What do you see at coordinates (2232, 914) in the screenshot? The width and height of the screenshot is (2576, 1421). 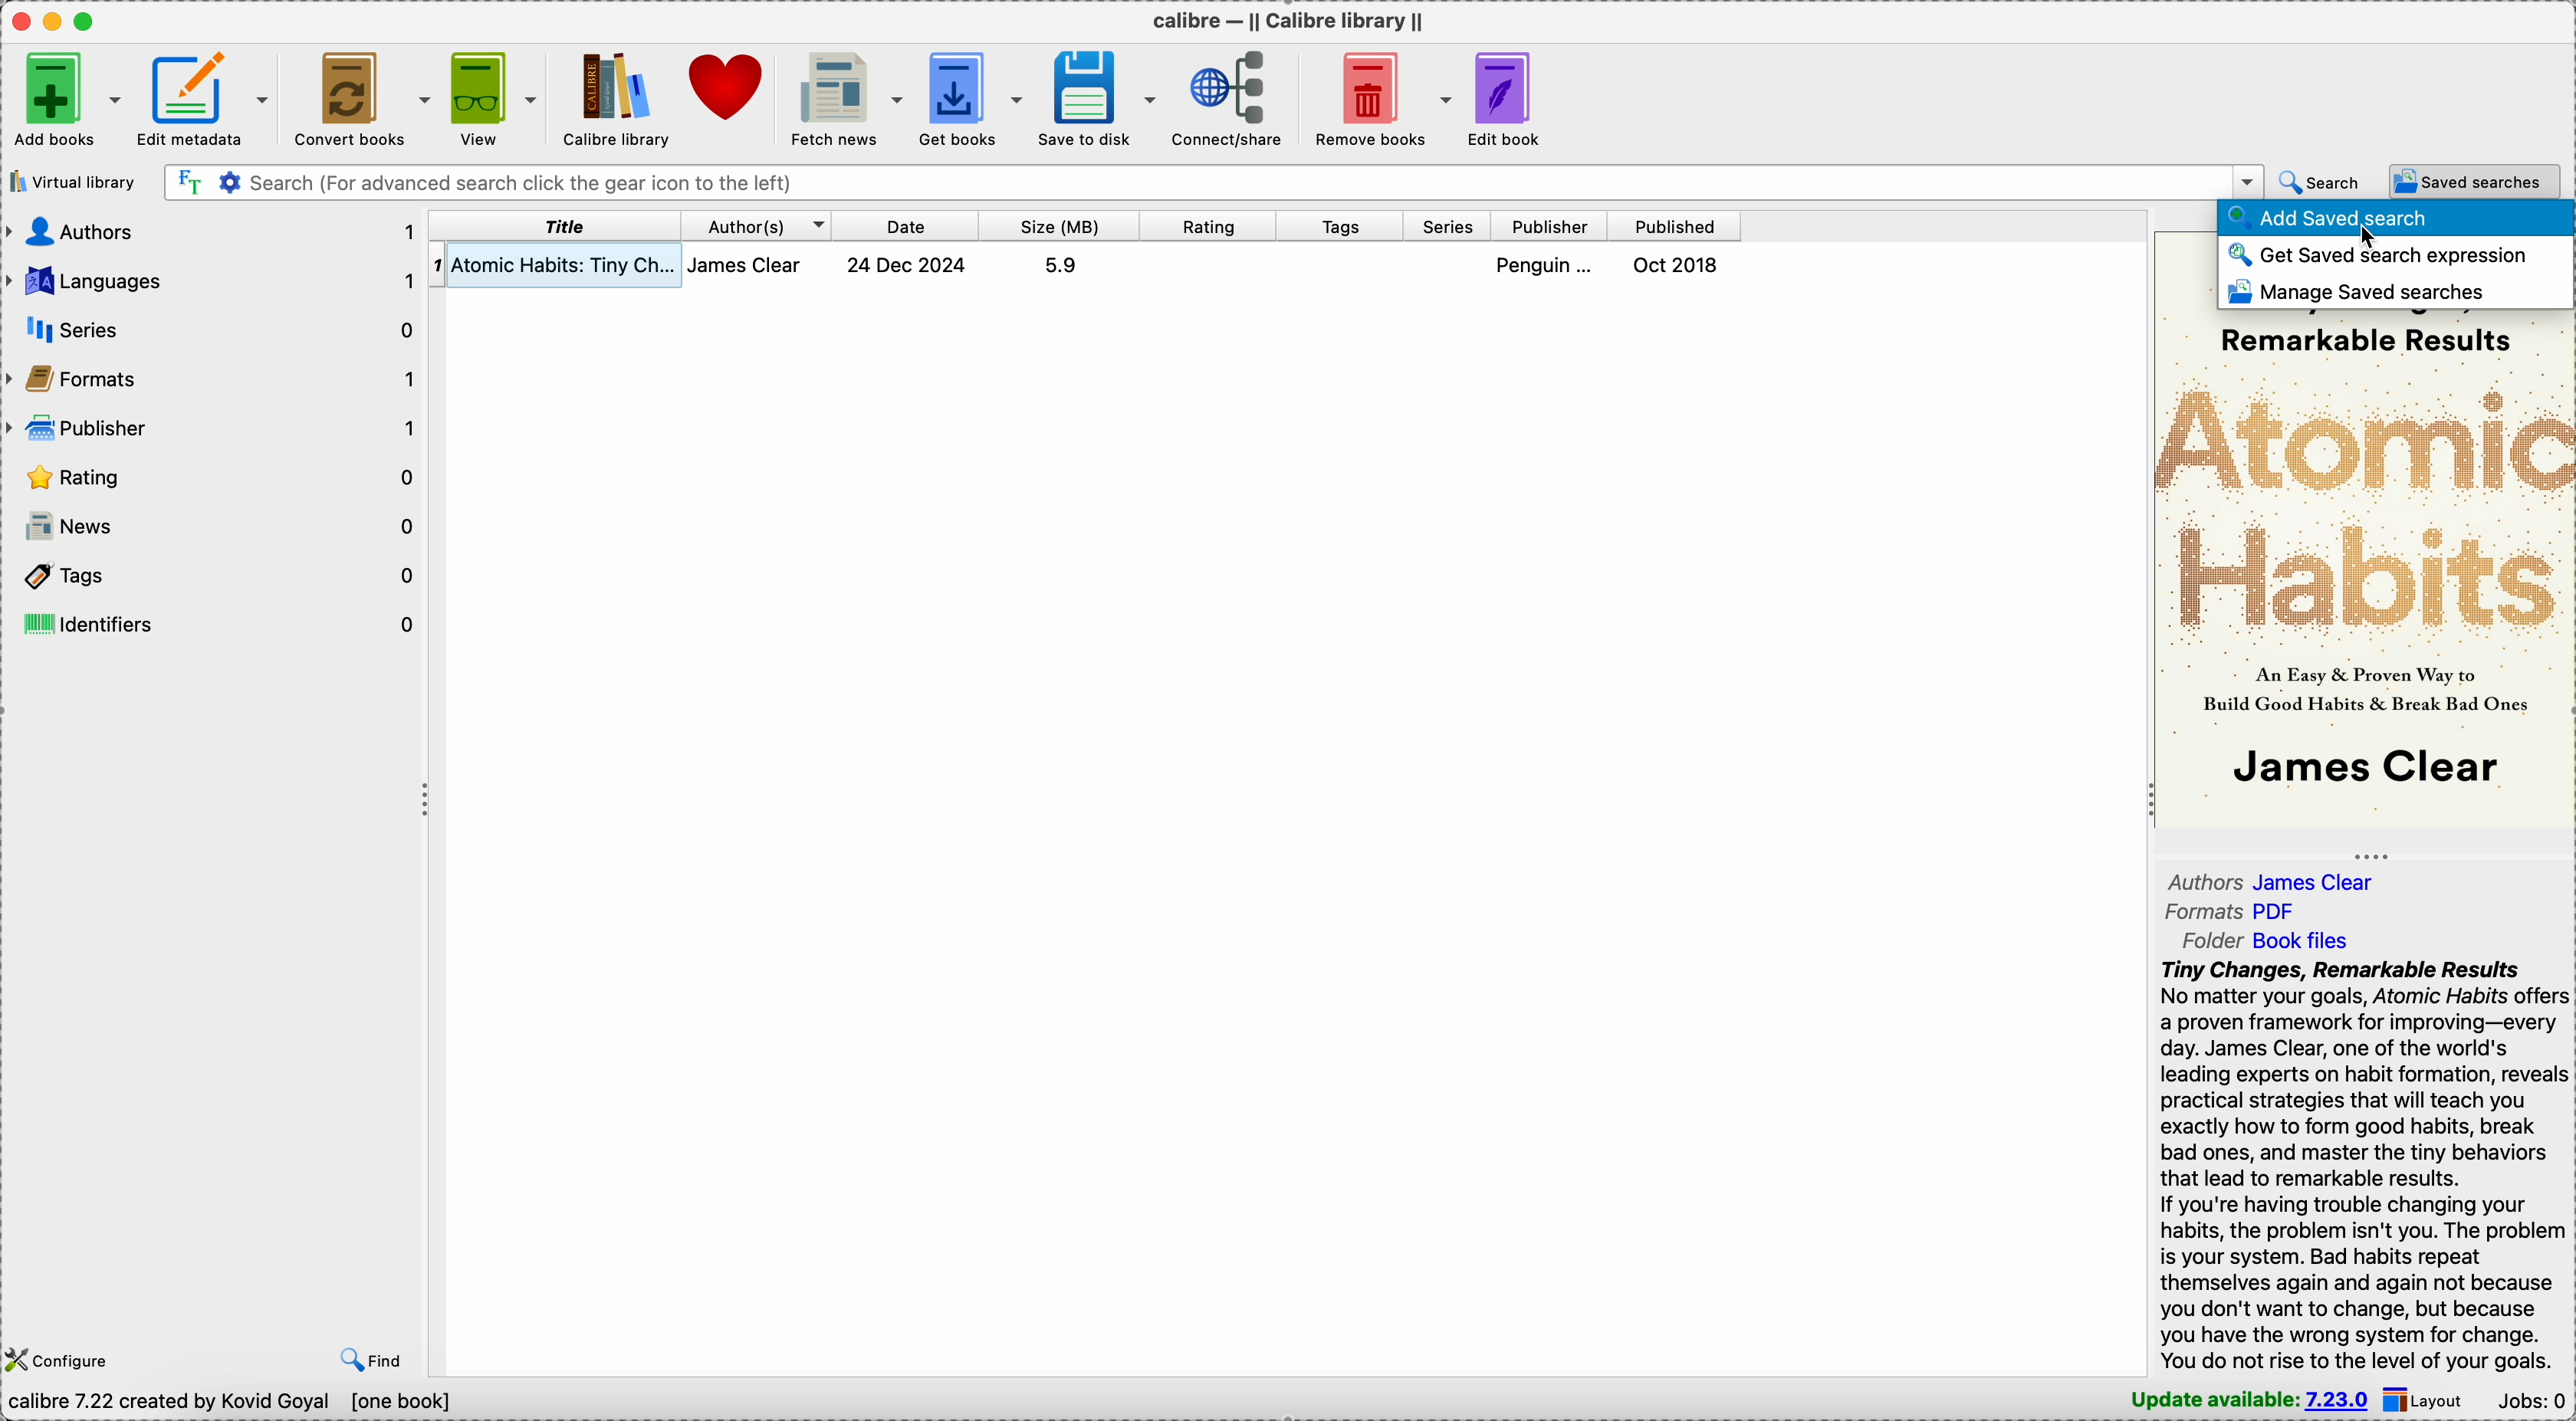 I see `formats PDF` at bounding box center [2232, 914].